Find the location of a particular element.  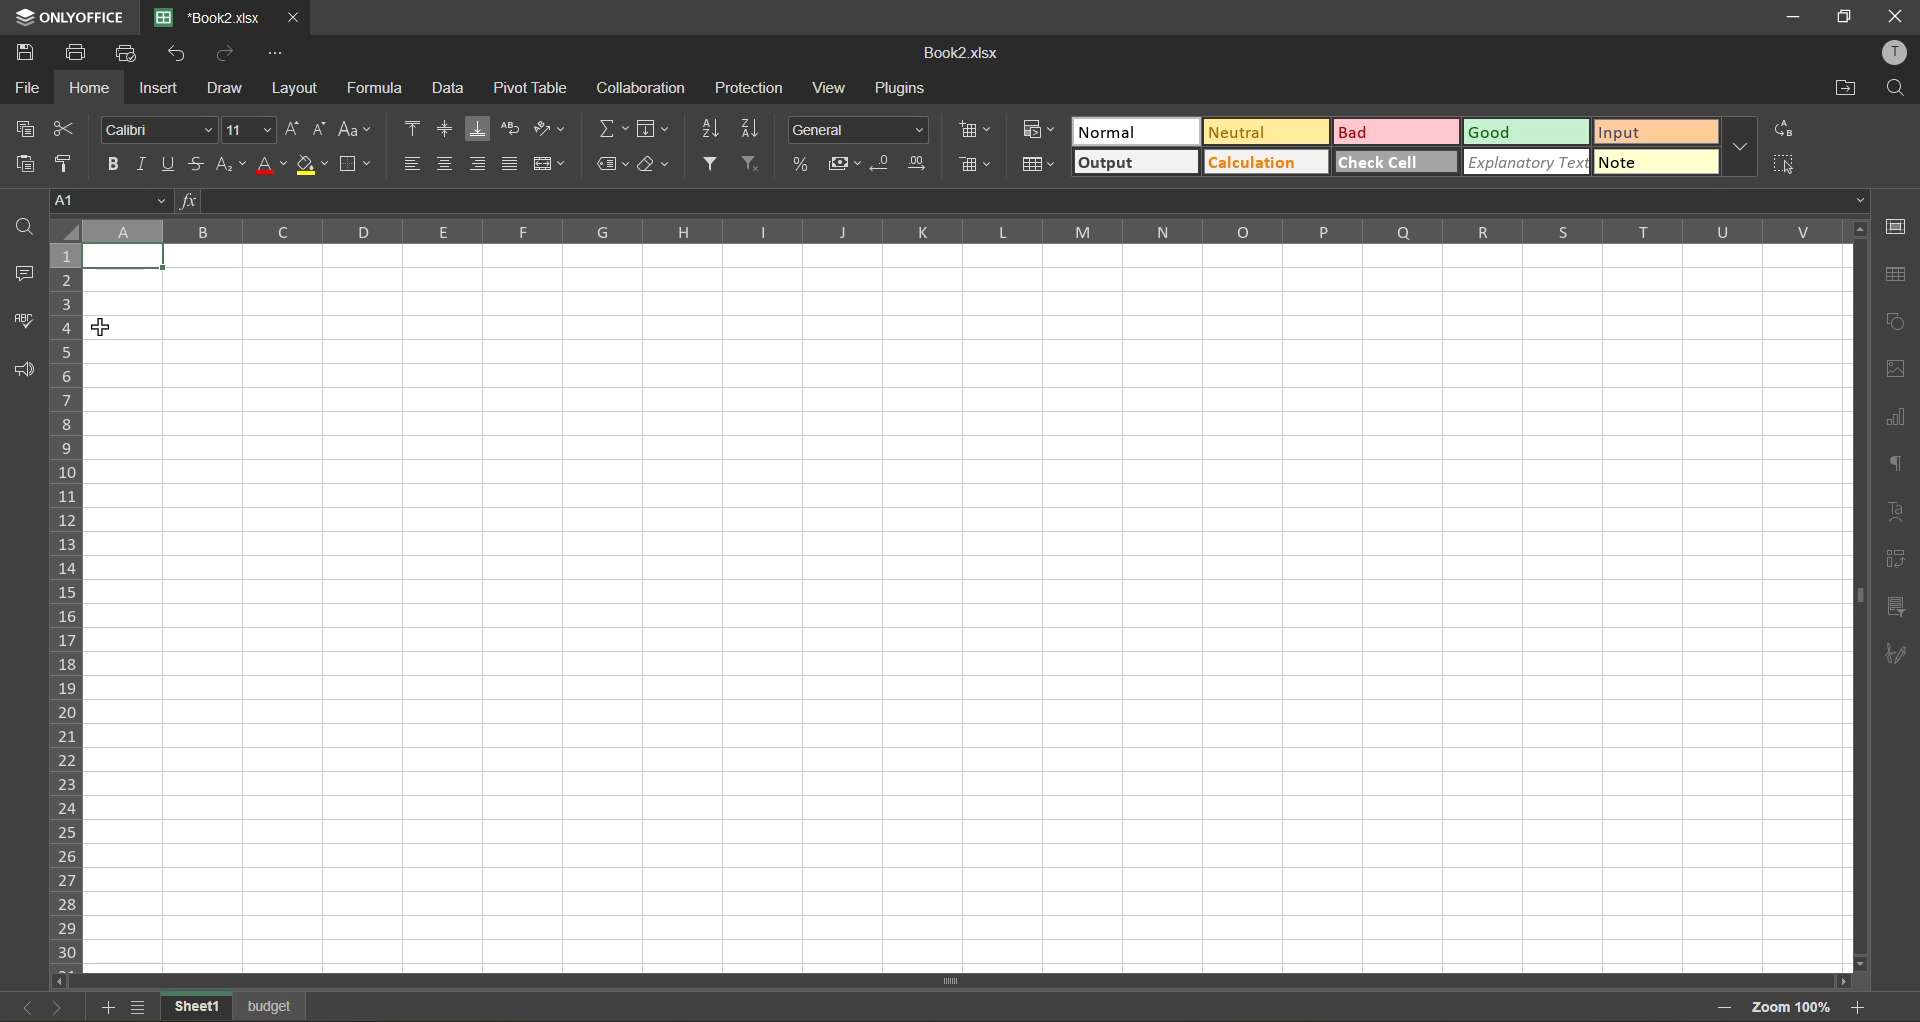

paste is located at coordinates (23, 163).